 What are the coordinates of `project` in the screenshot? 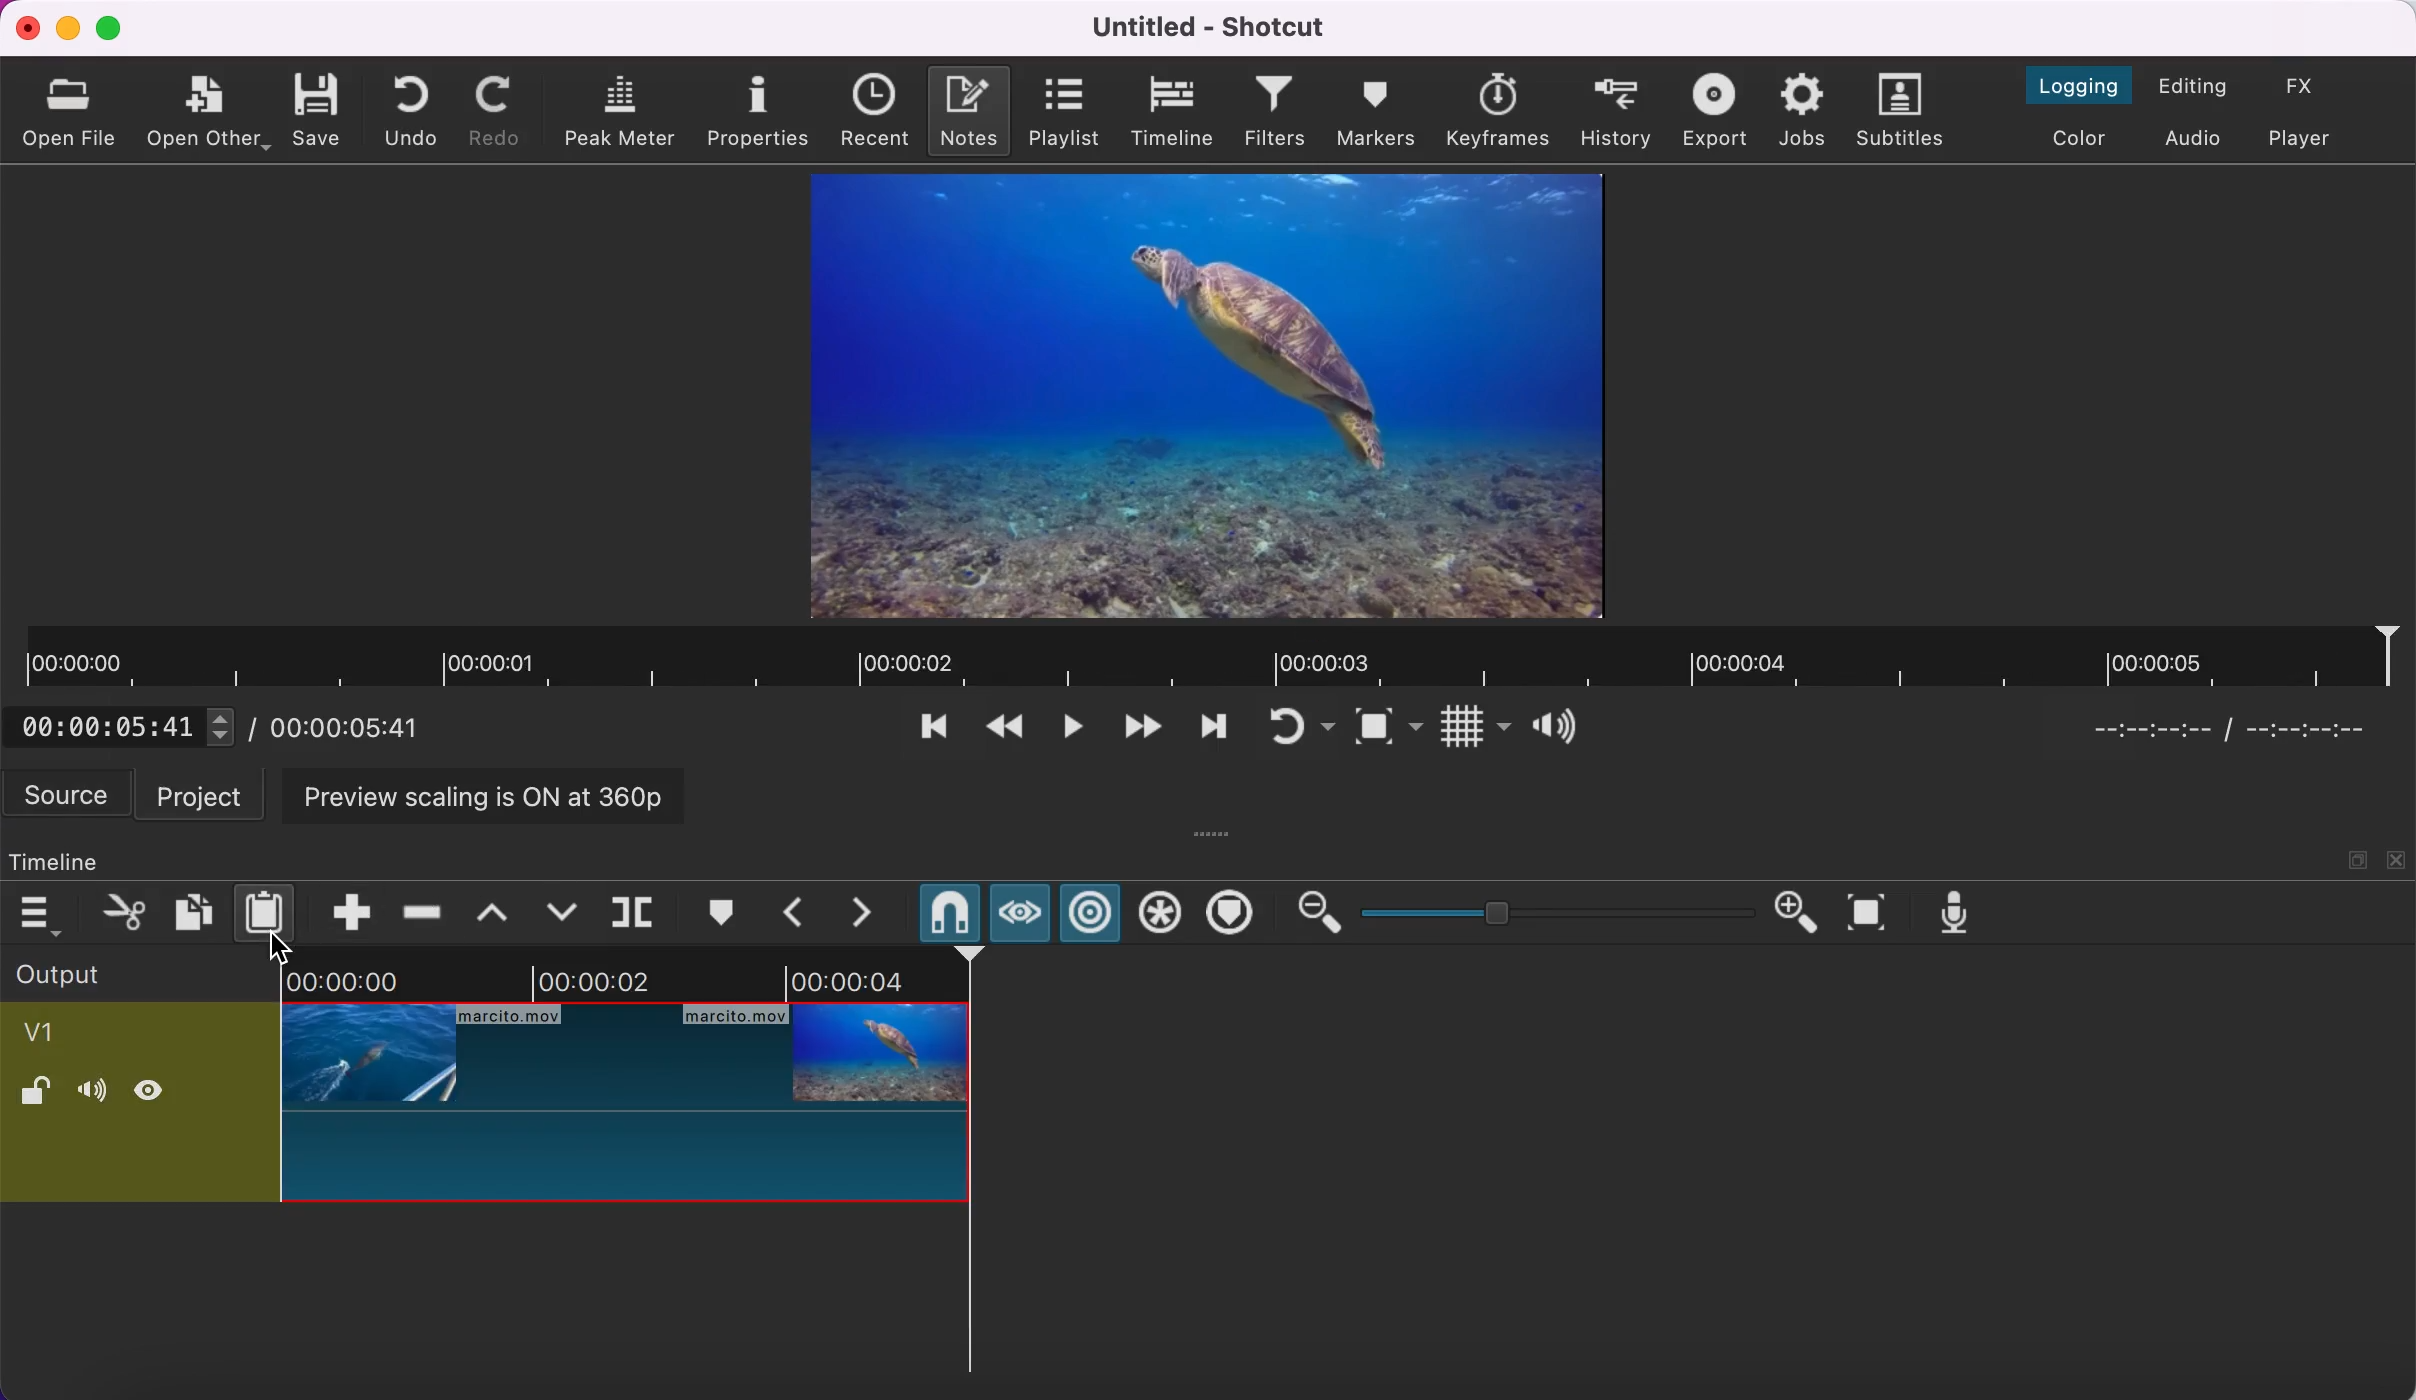 It's located at (202, 795).